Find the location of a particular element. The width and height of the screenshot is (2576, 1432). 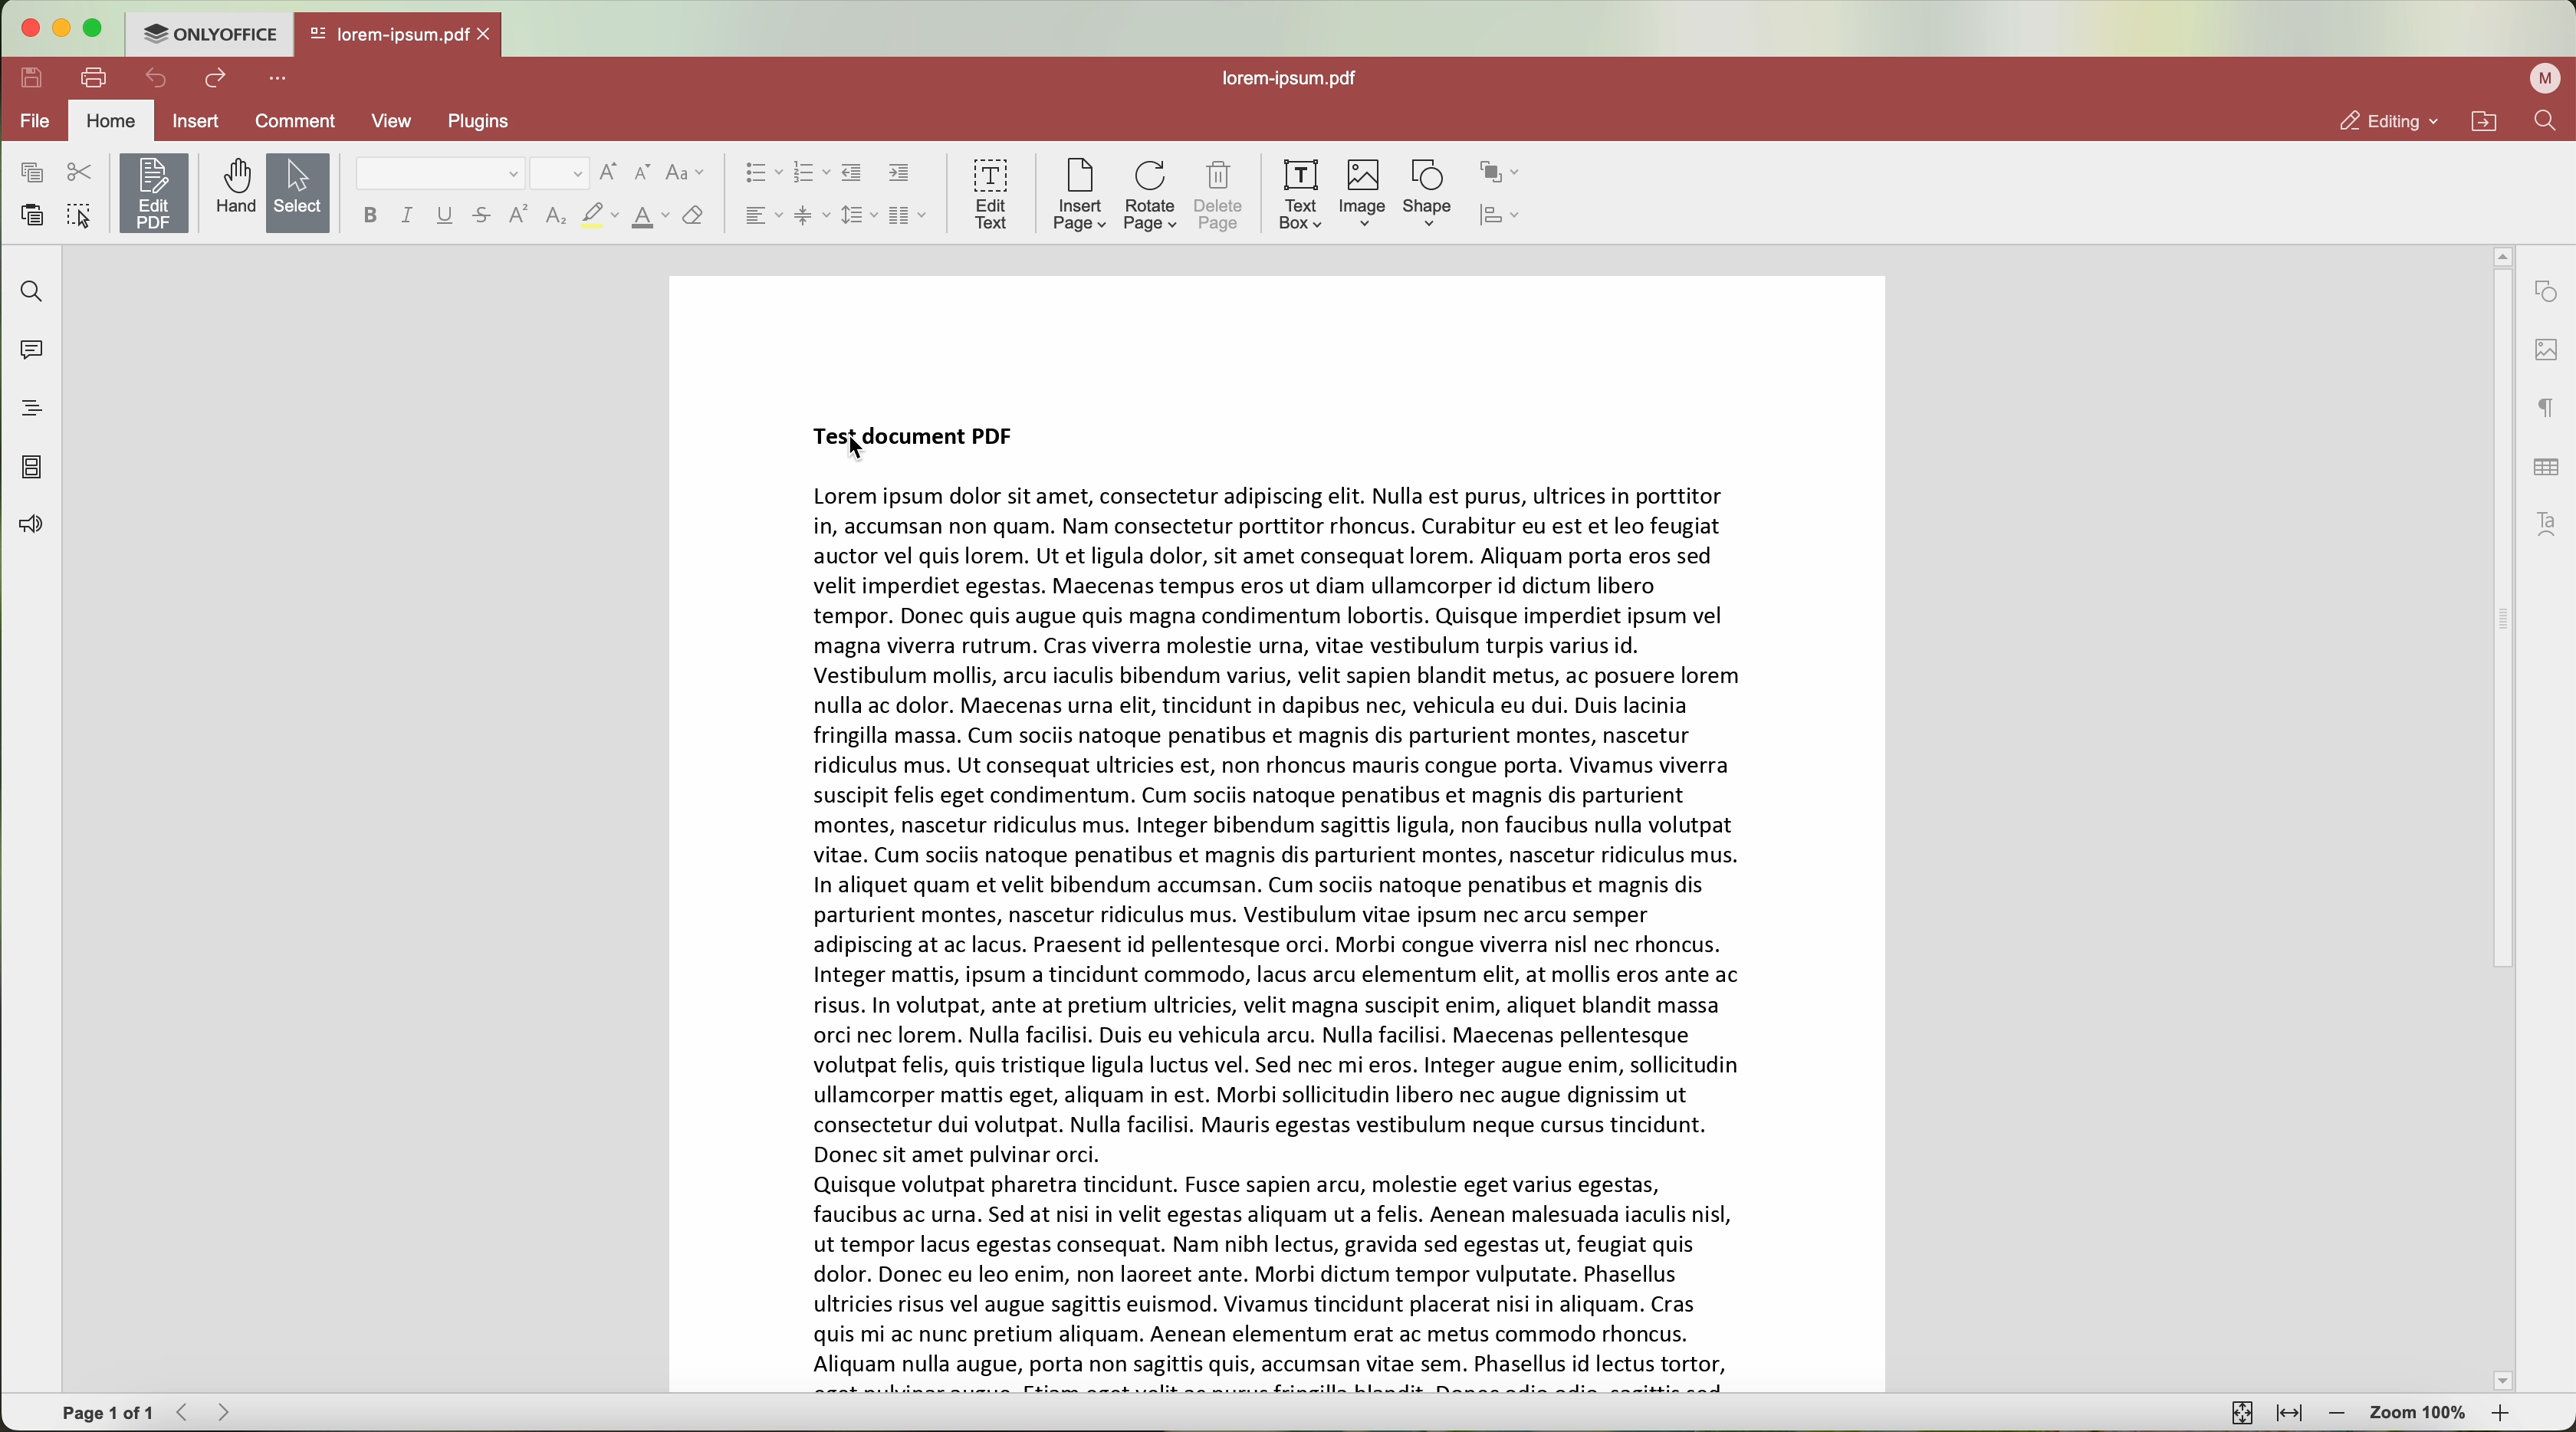

table settings is located at coordinates (2547, 470).